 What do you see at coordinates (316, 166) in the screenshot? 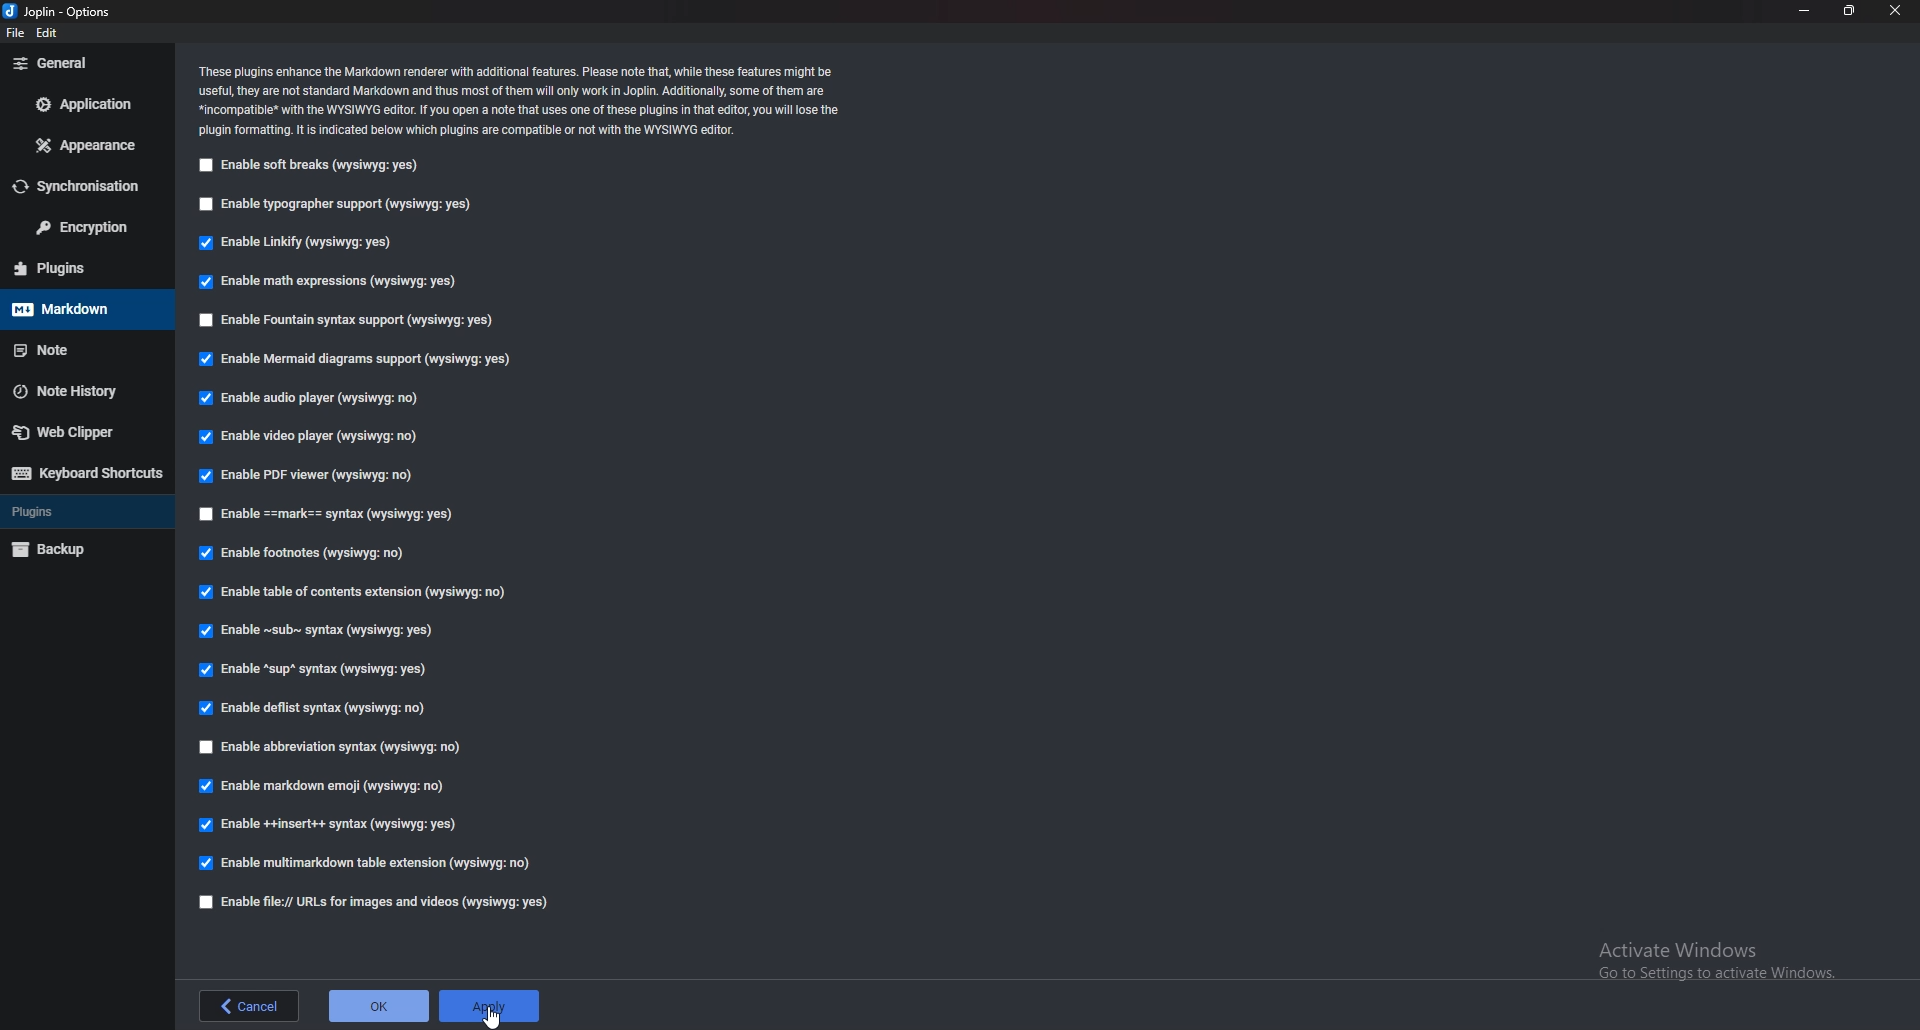
I see `enable soft breaks` at bounding box center [316, 166].